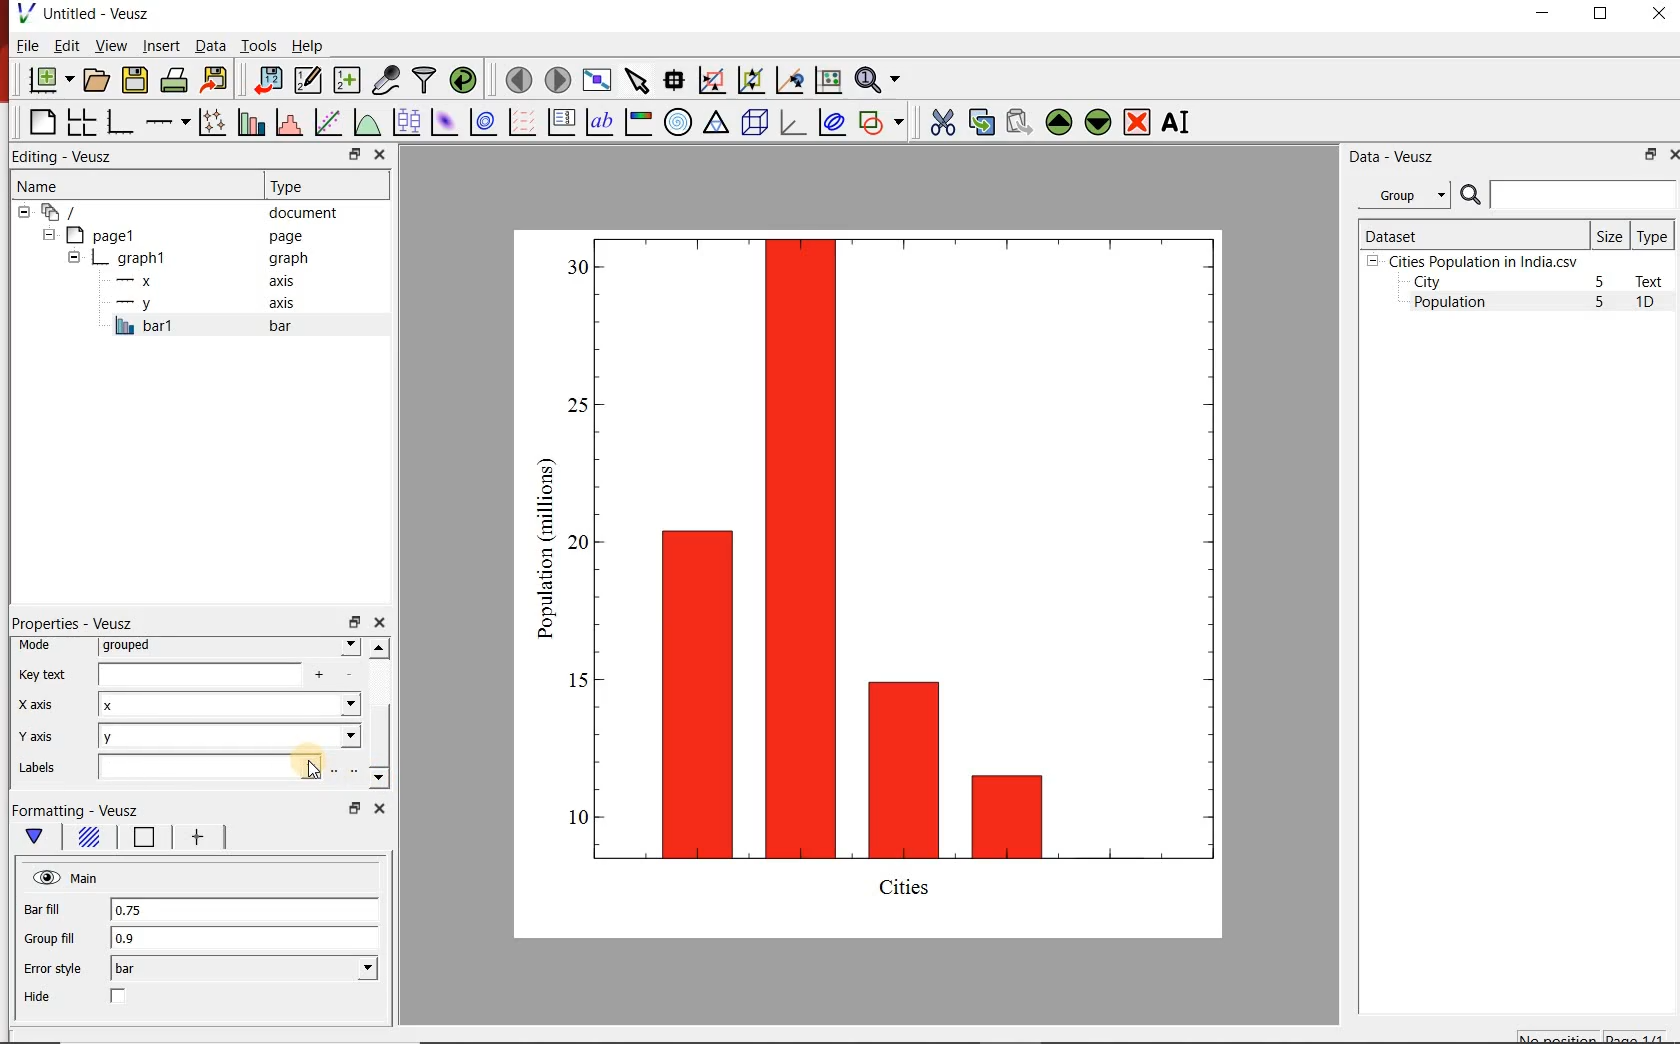 The width and height of the screenshot is (1680, 1044). What do you see at coordinates (1654, 235) in the screenshot?
I see `Type` at bounding box center [1654, 235].